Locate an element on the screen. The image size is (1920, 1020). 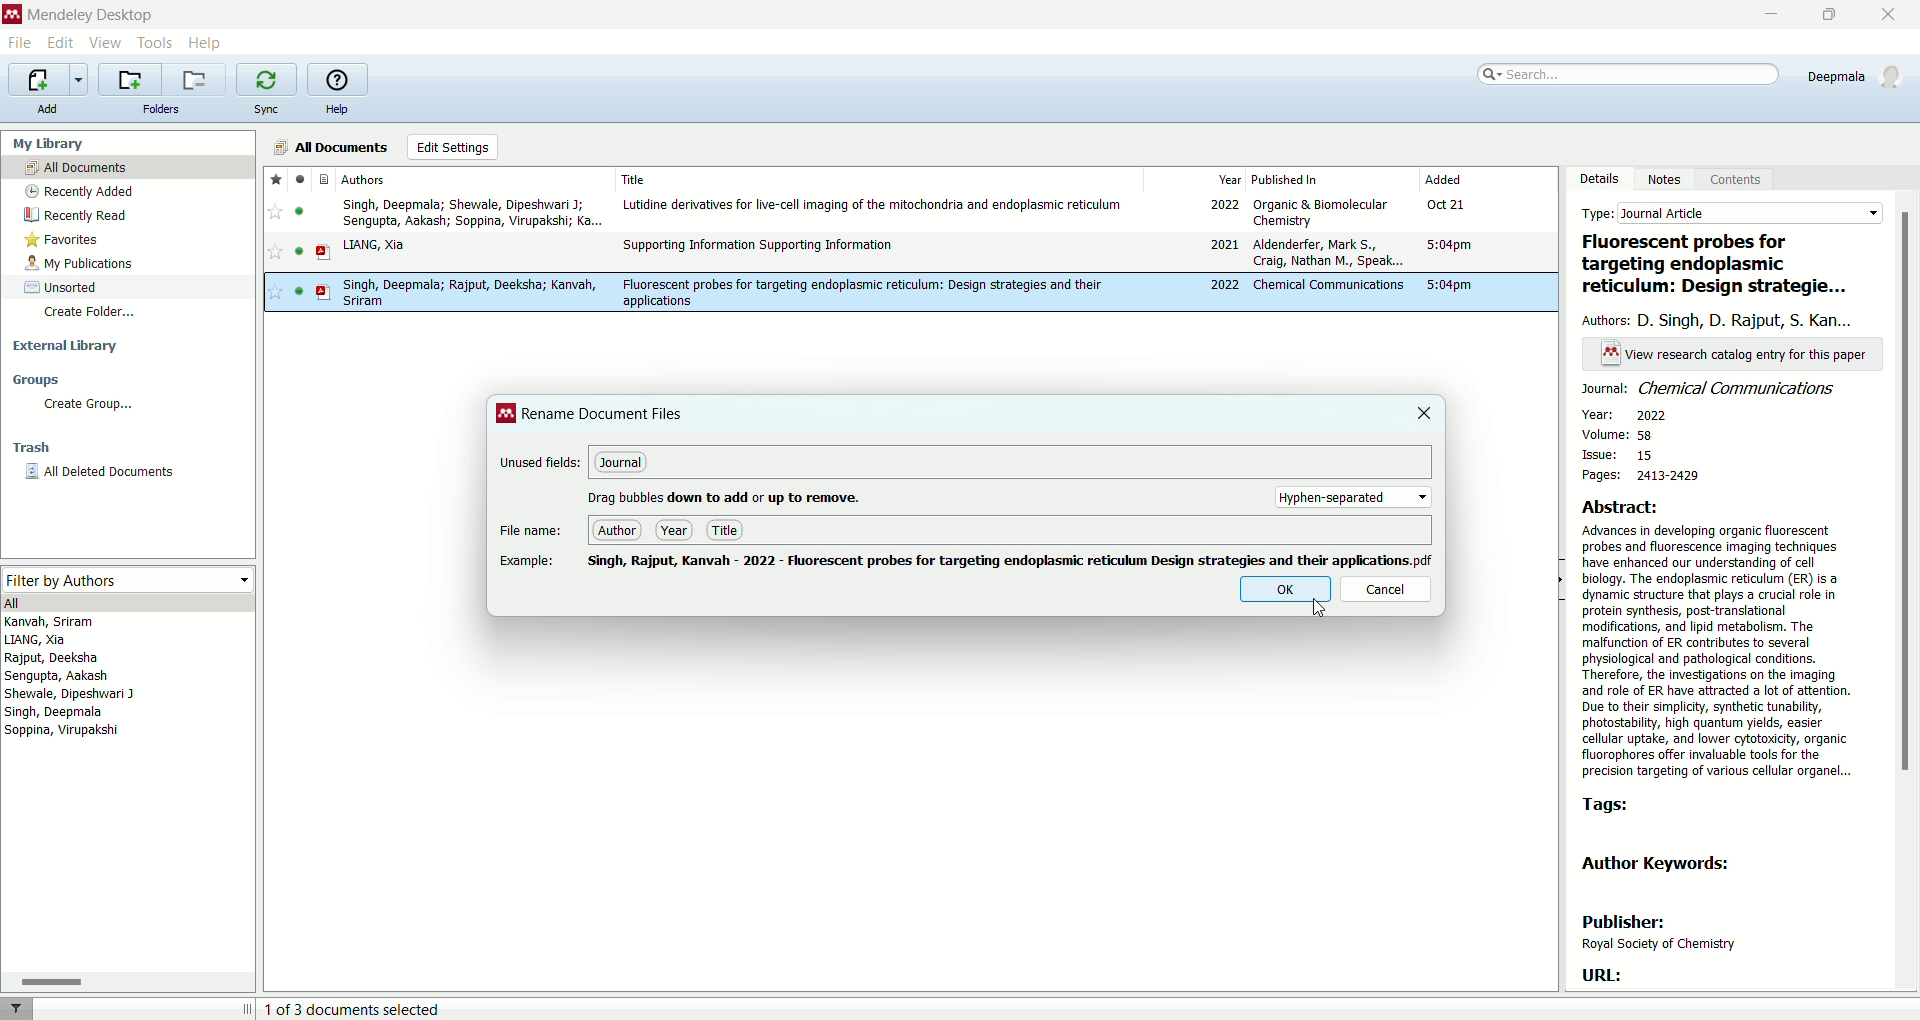
cursor is located at coordinates (1321, 610).